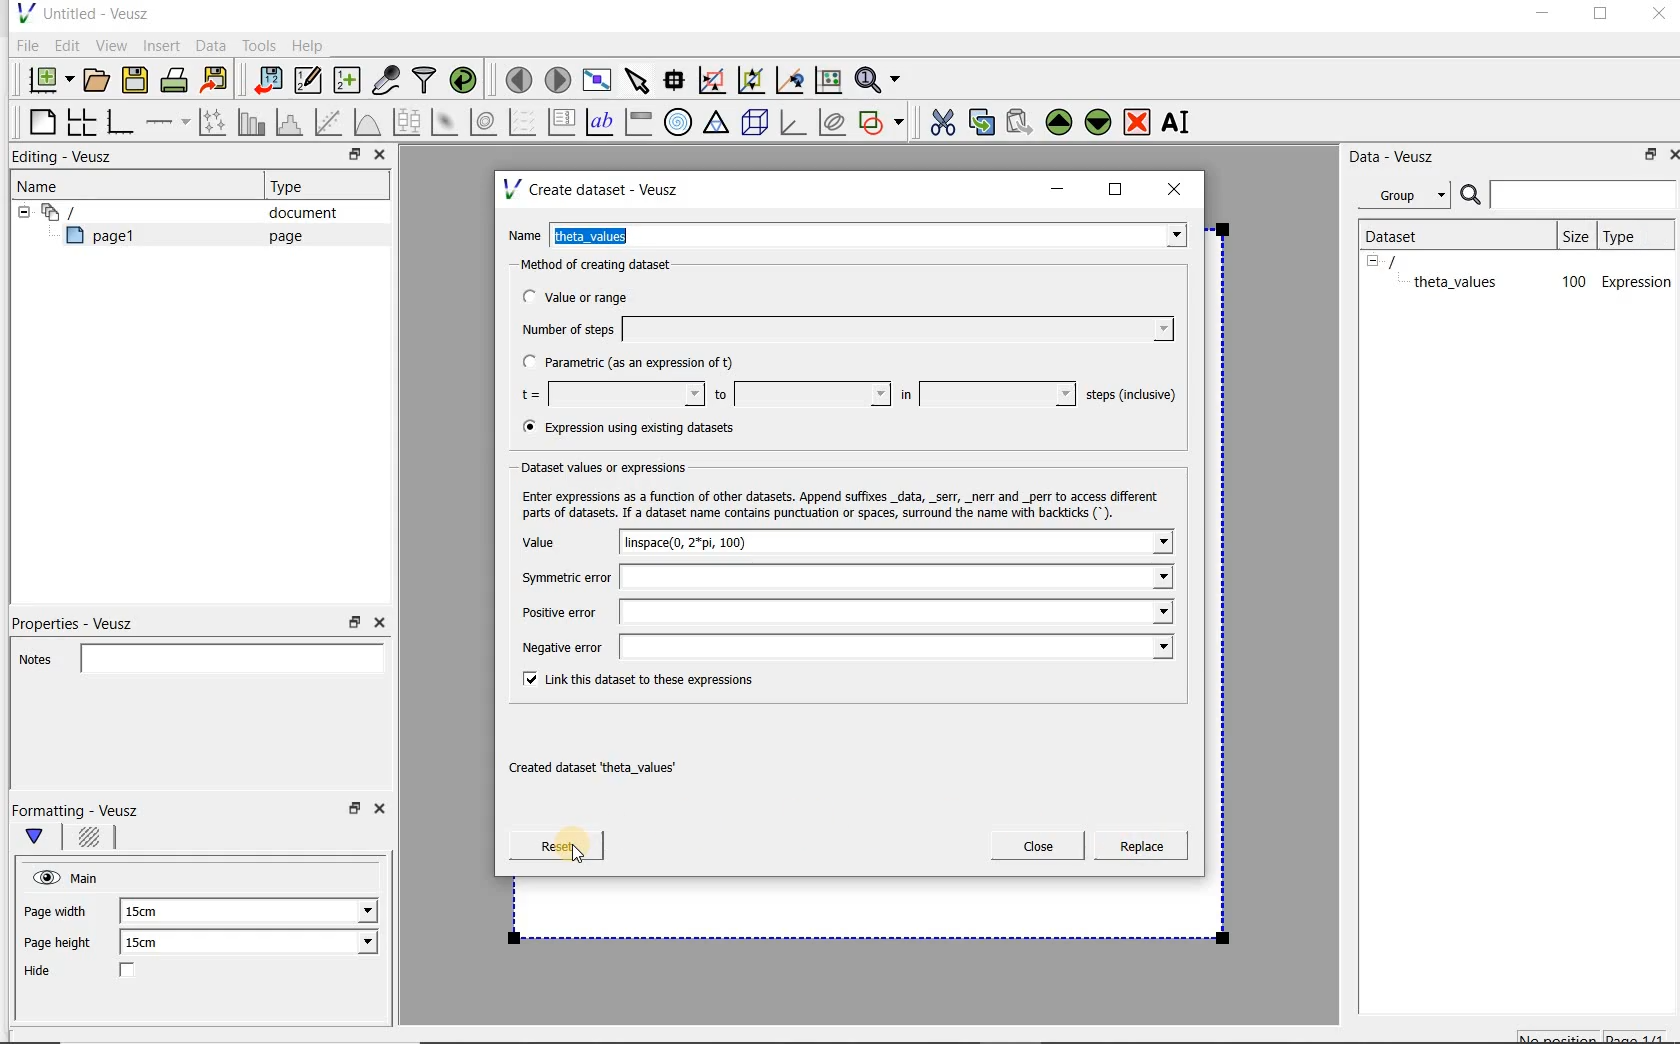 This screenshot has height=1044, width=1680. I want to click on Untitled - Veusz, so click(81, 12).